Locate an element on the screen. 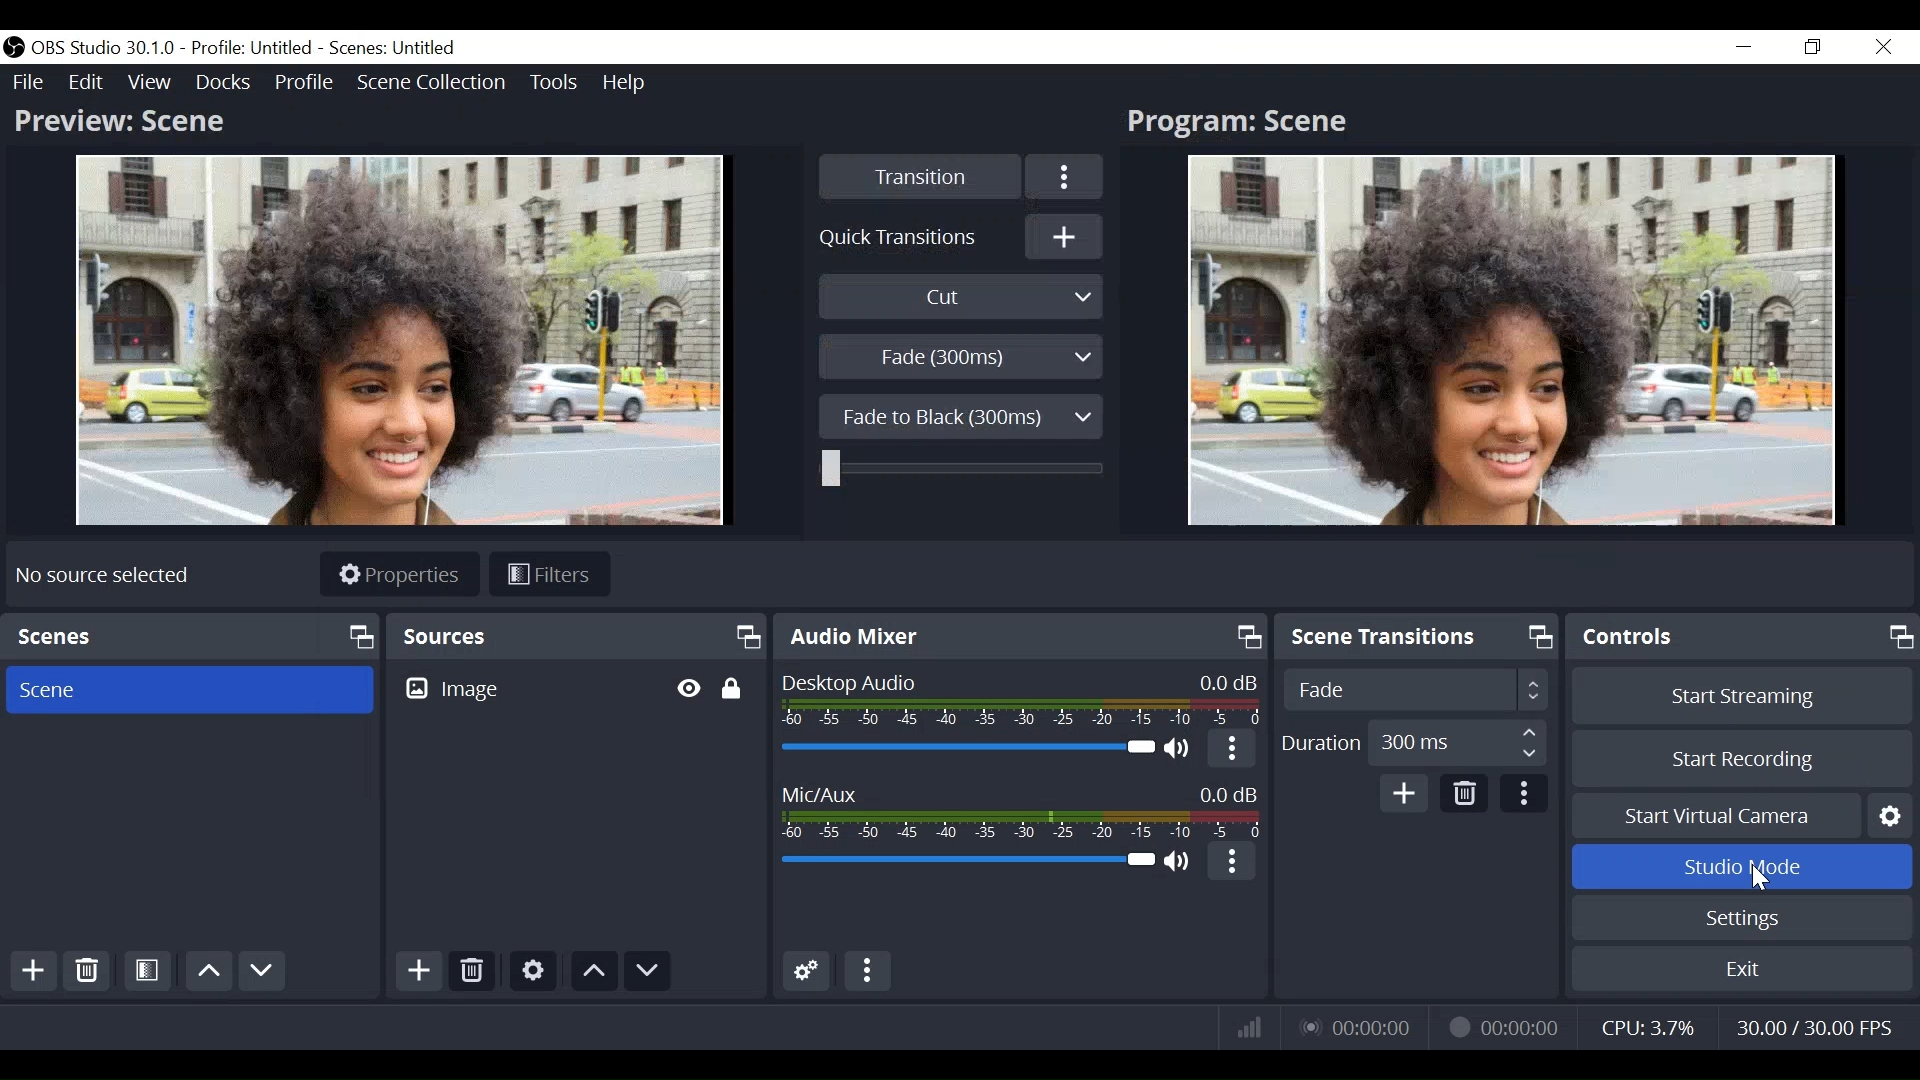  Image is located at coordinates (459, 688).